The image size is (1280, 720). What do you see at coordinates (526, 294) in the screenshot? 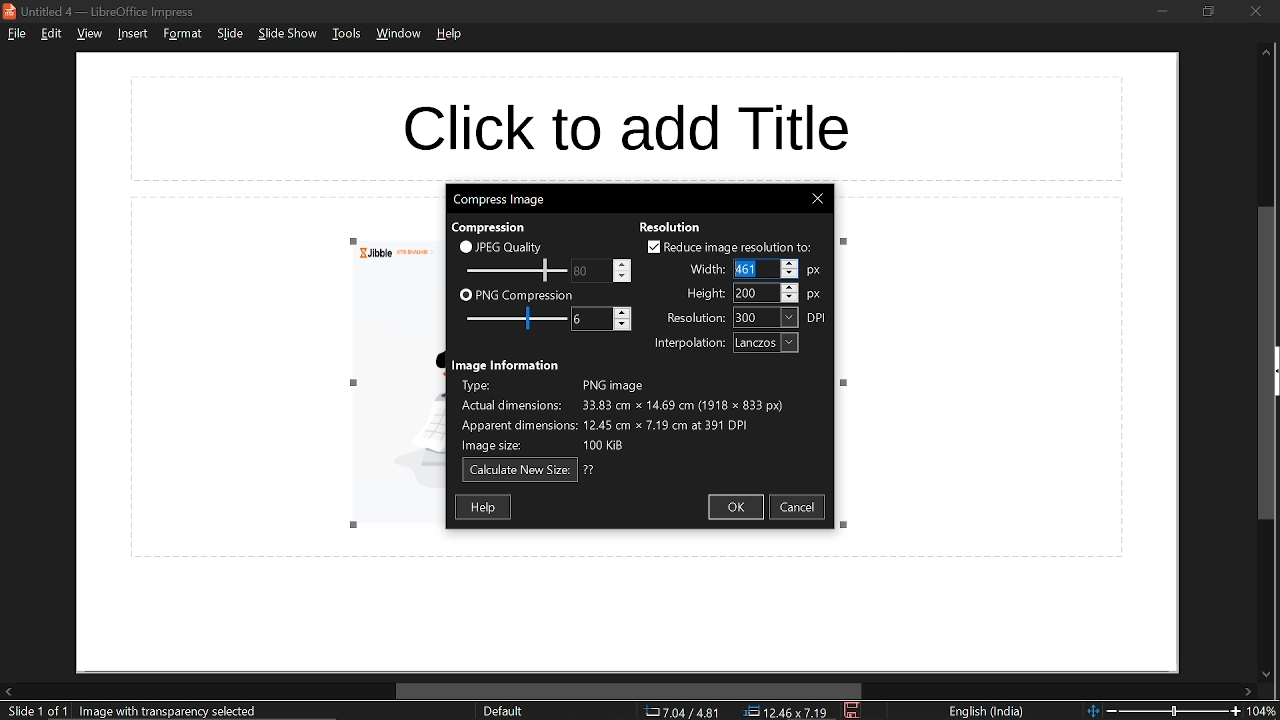
I see `PNG compression` at bounding box center [526, 294].